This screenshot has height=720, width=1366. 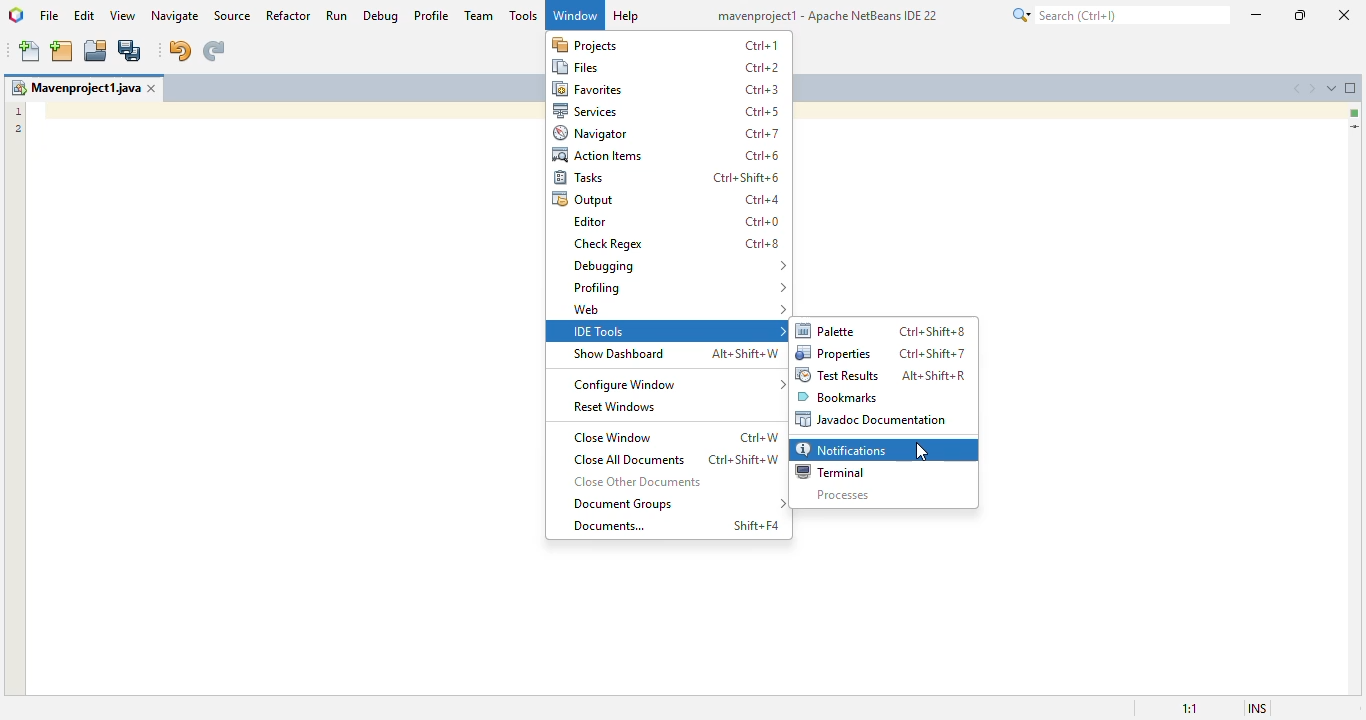 I want to click on show opened documents list, so click(x=1334, y=87).